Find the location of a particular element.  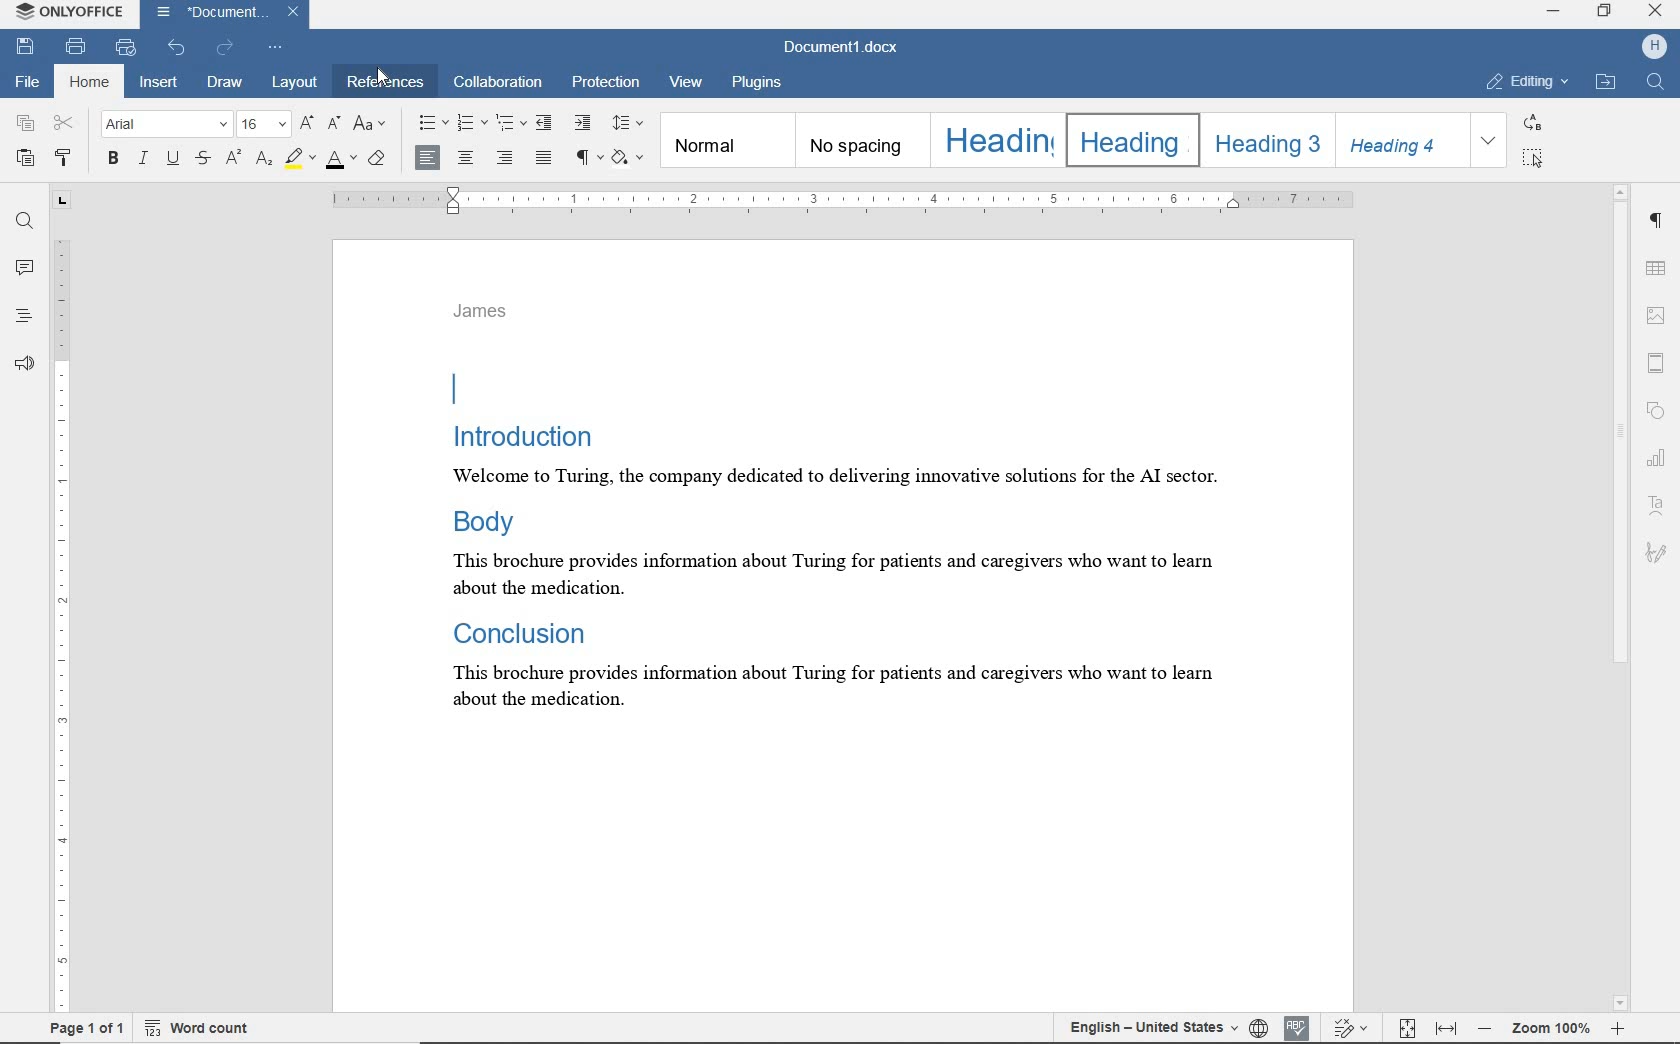

heading 3 is located at coordinates (1263, 143).